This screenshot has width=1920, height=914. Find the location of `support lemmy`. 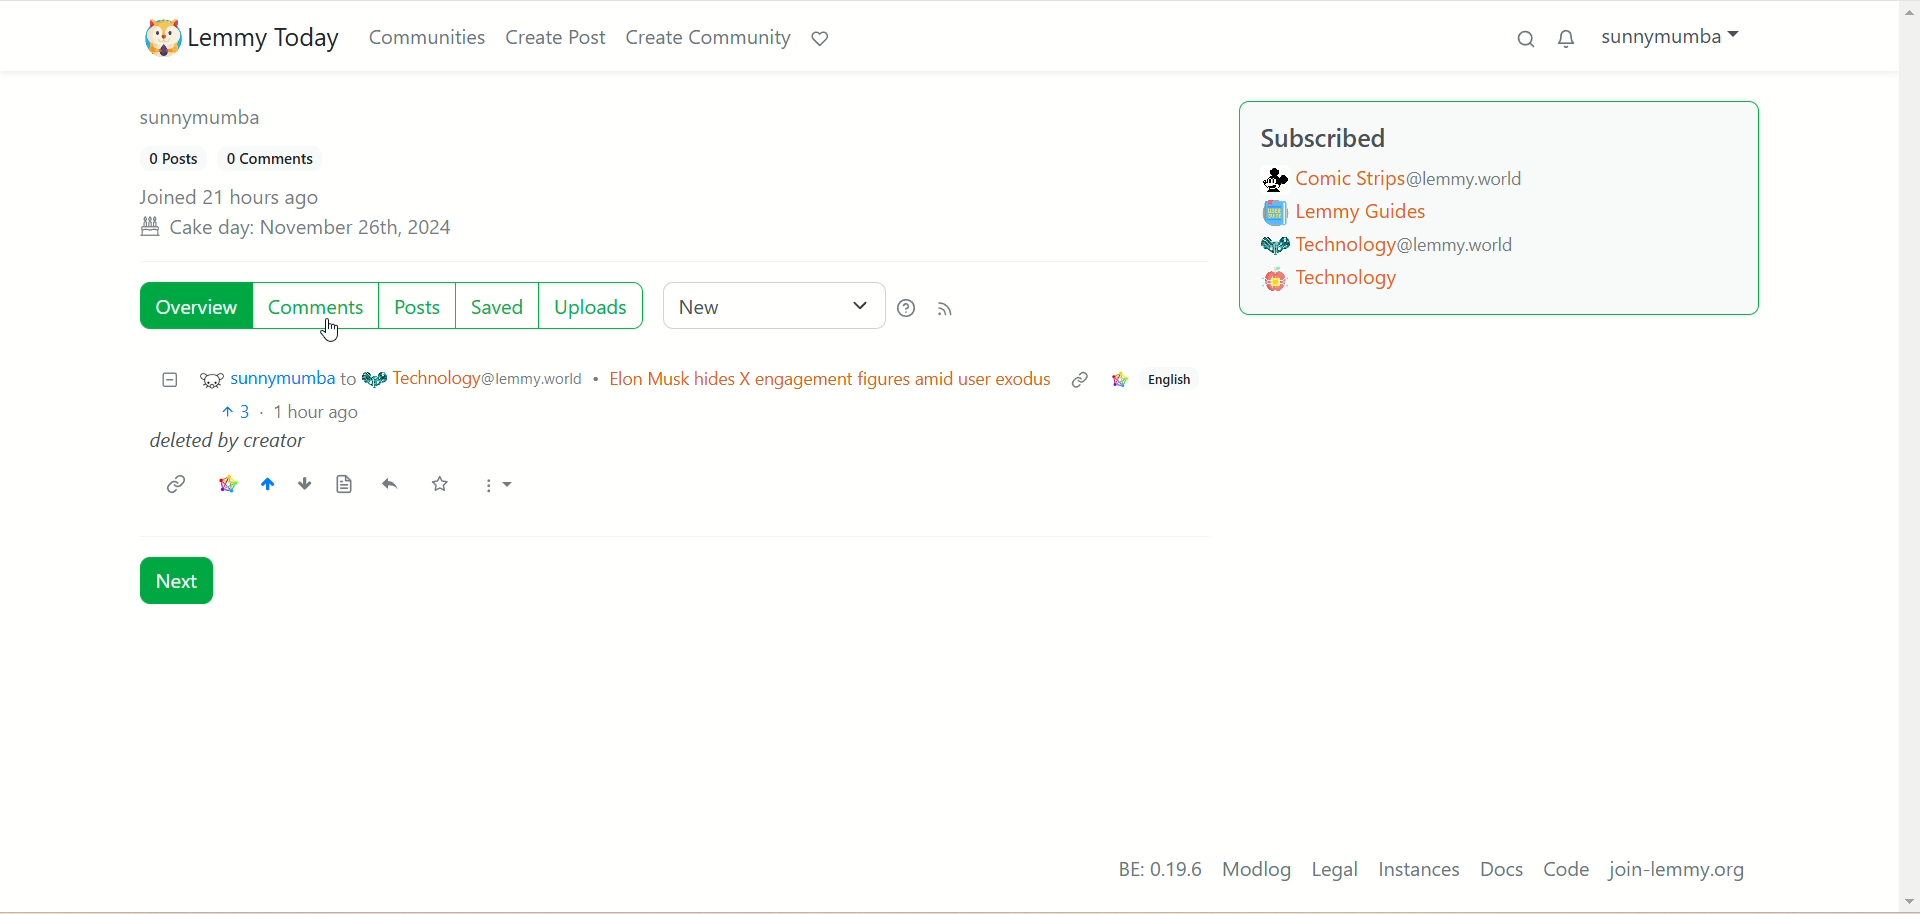

support lemmy is located at coordinates (820, 35).